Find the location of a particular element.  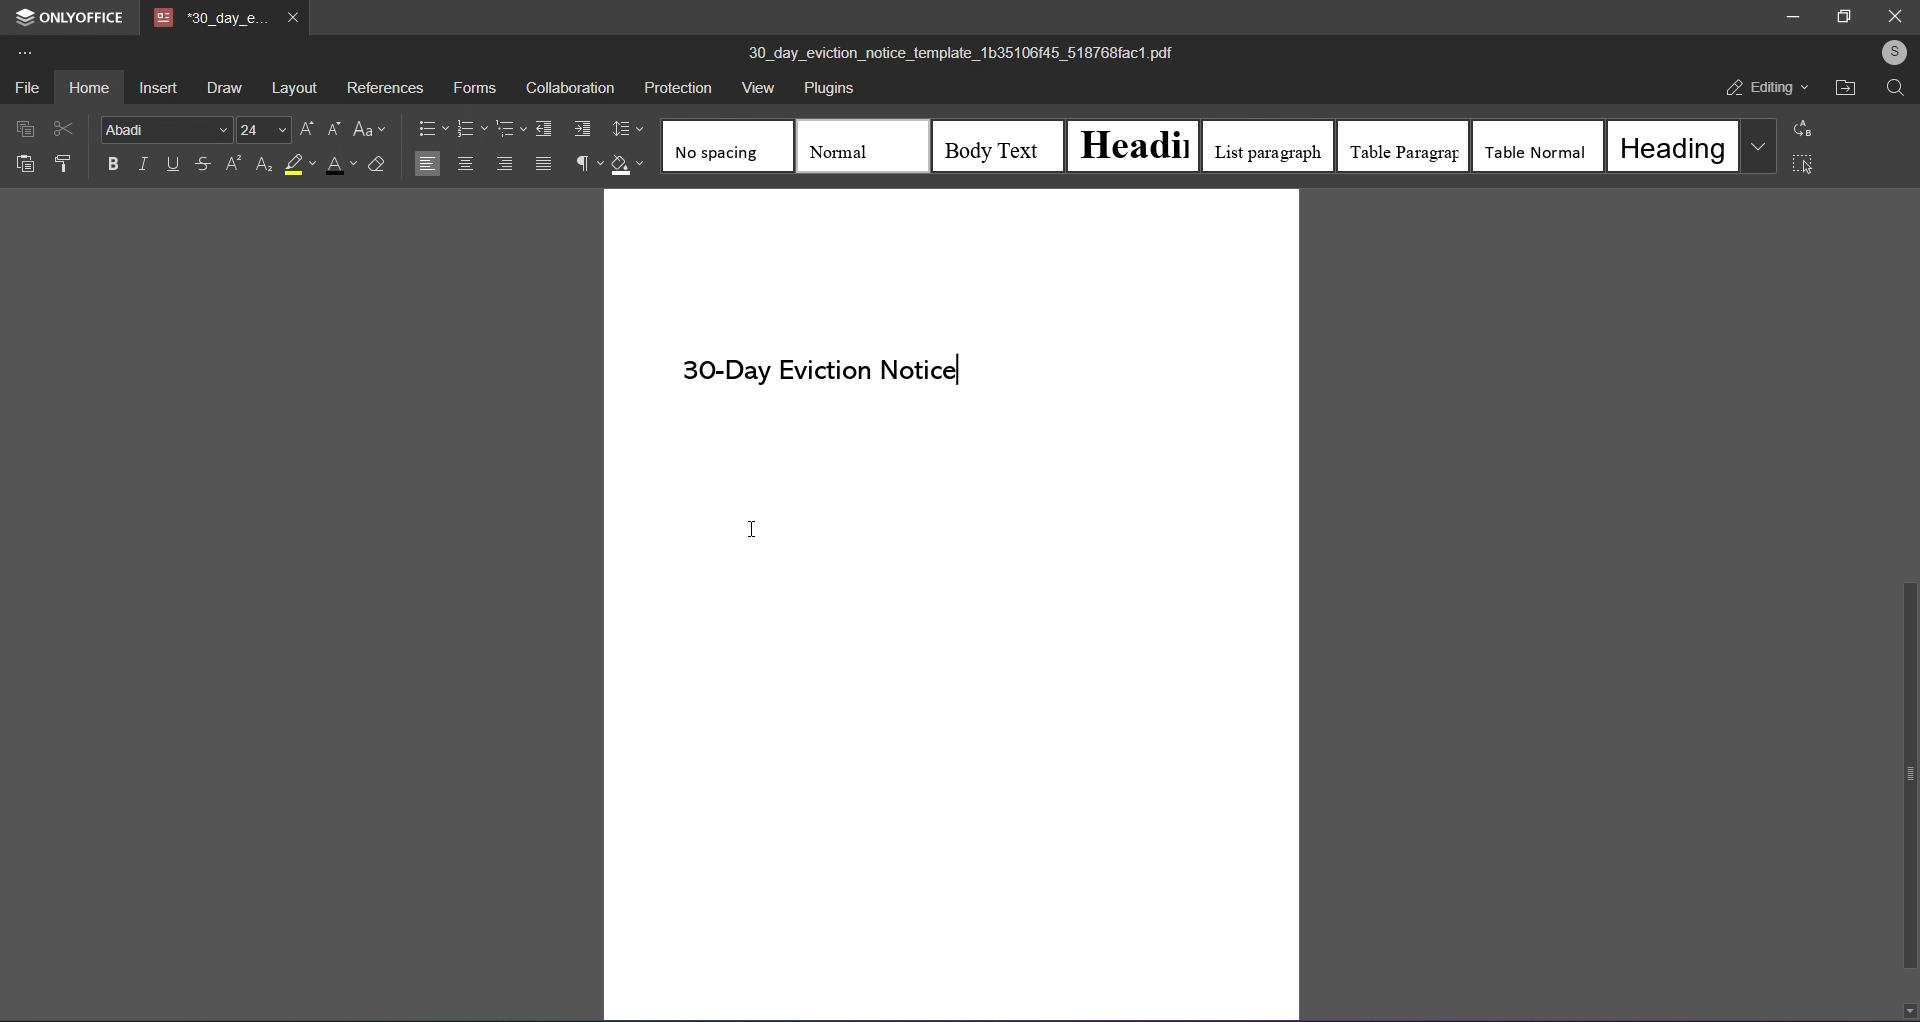

left align is located at coordinates (429, 164).